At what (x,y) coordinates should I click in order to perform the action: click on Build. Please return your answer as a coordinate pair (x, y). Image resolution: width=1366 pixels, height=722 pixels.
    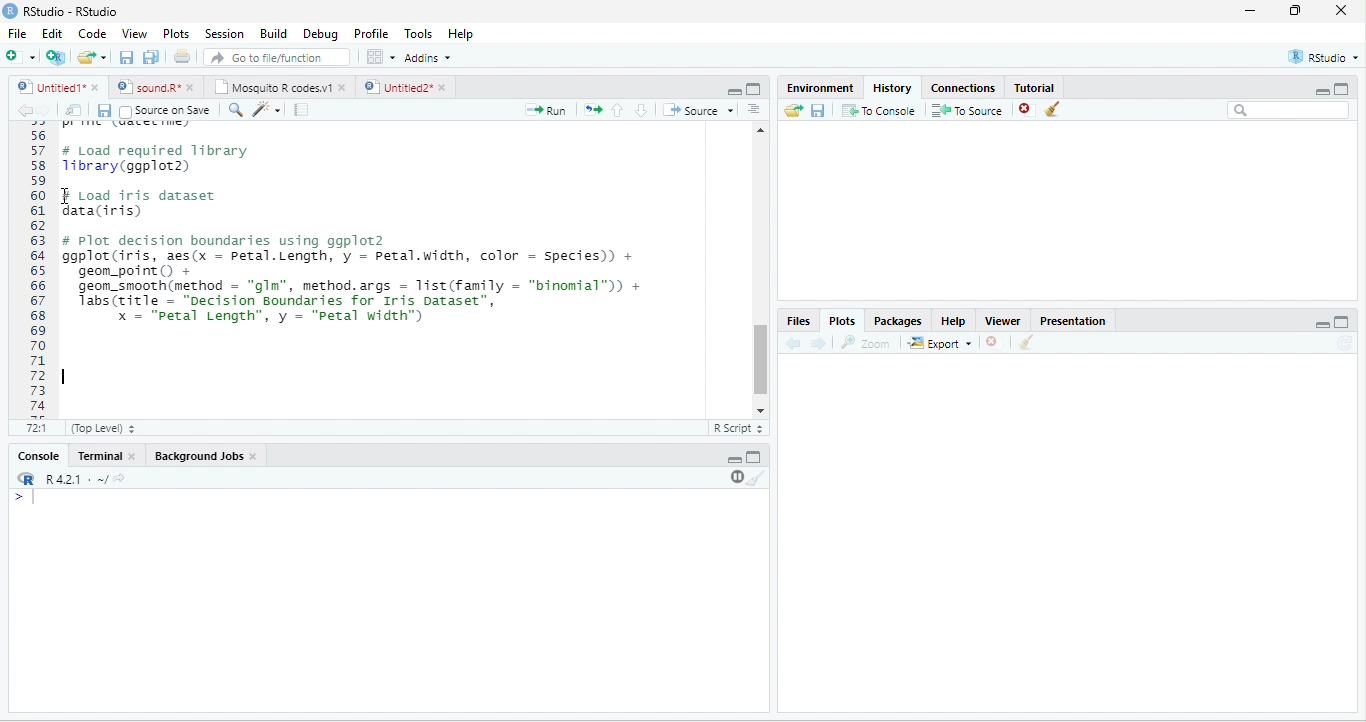
    Looking at the image, I should click on (275, 34).